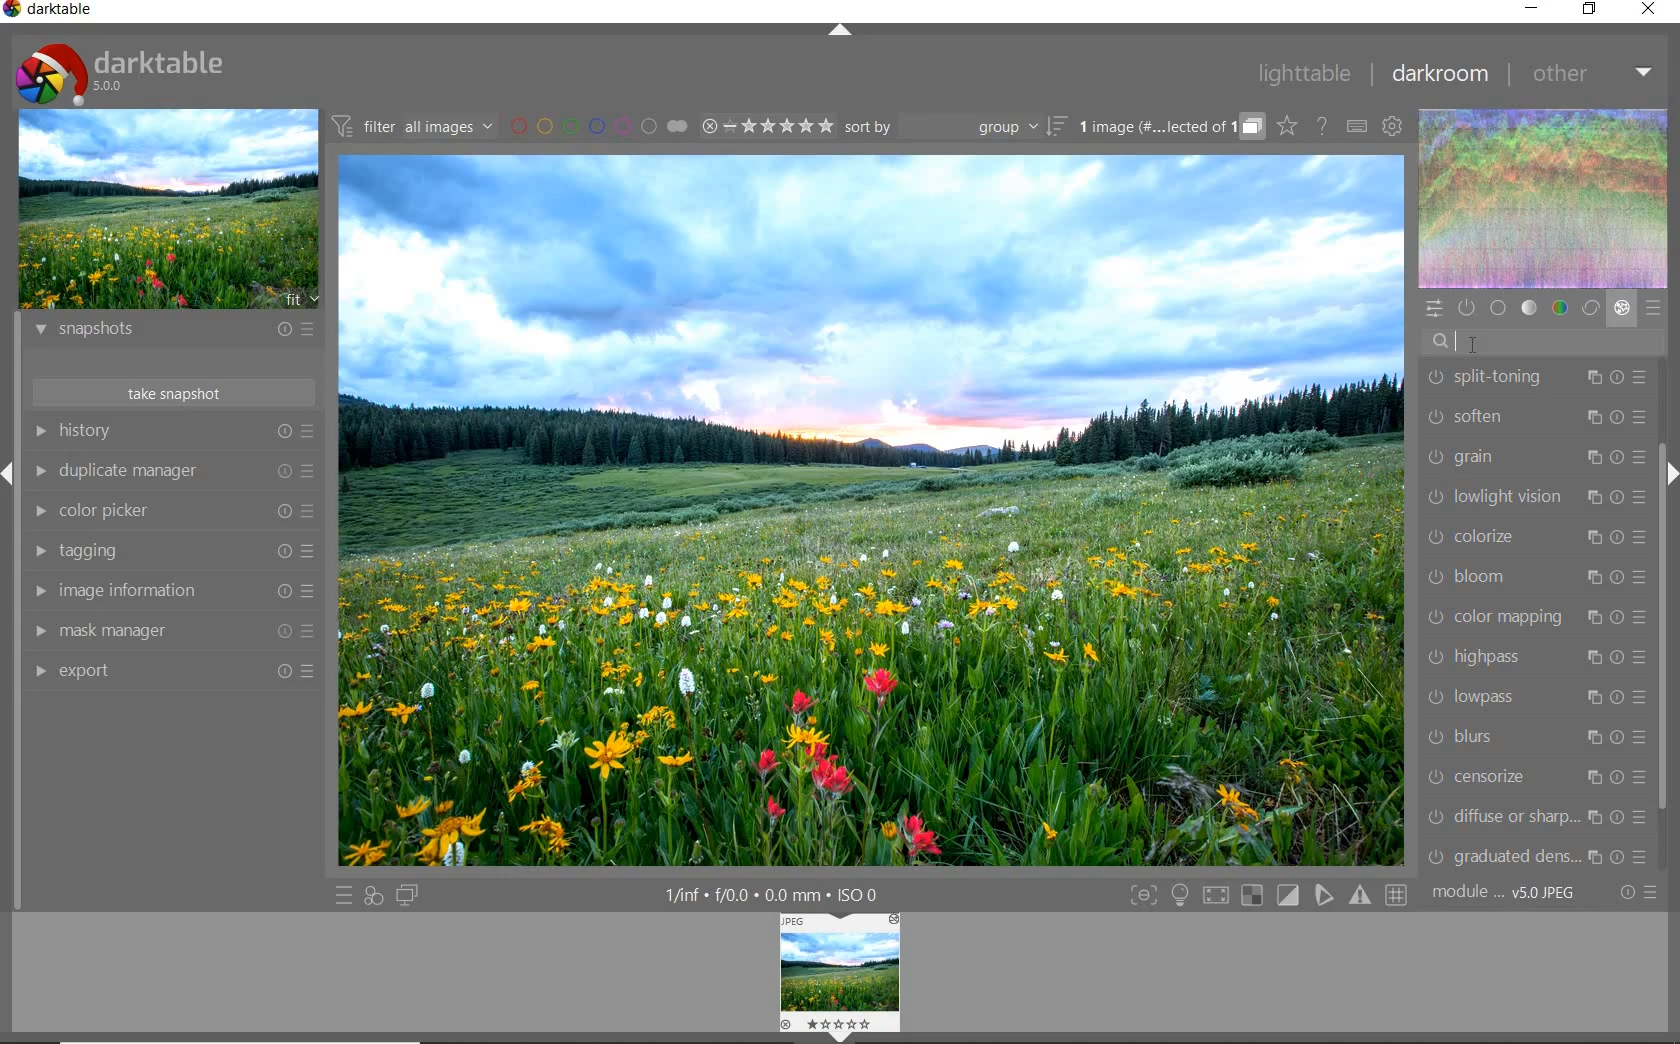 Image resolution: width=1680 pixels, height=1044 pixels. Describe the element at coordinates (171, 670) in the screenshot. I see `export` at that location.